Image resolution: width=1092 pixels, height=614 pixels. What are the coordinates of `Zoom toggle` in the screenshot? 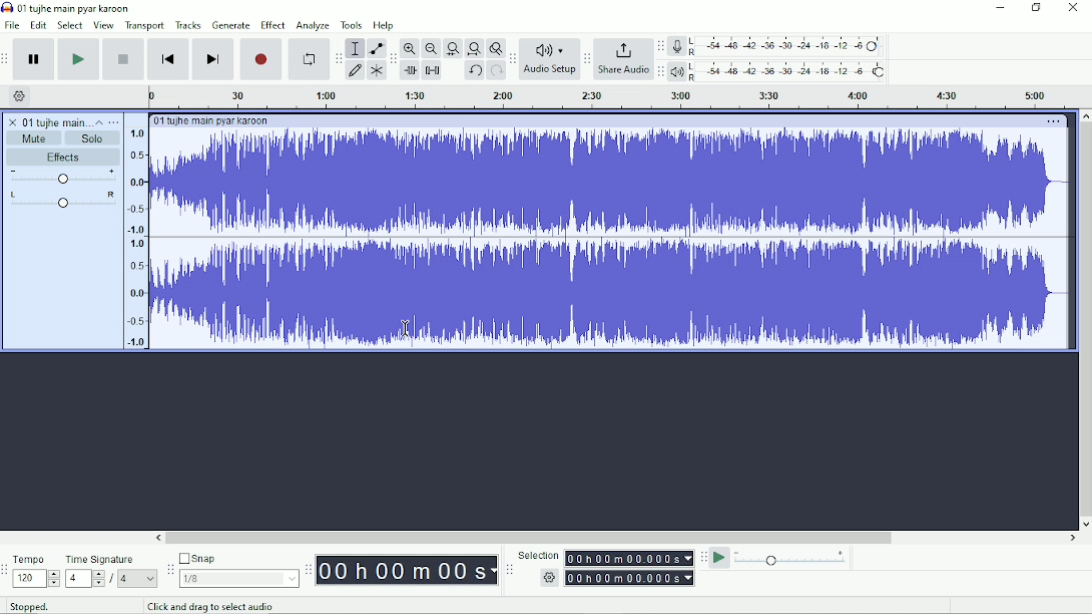 It's located at (495, 48).